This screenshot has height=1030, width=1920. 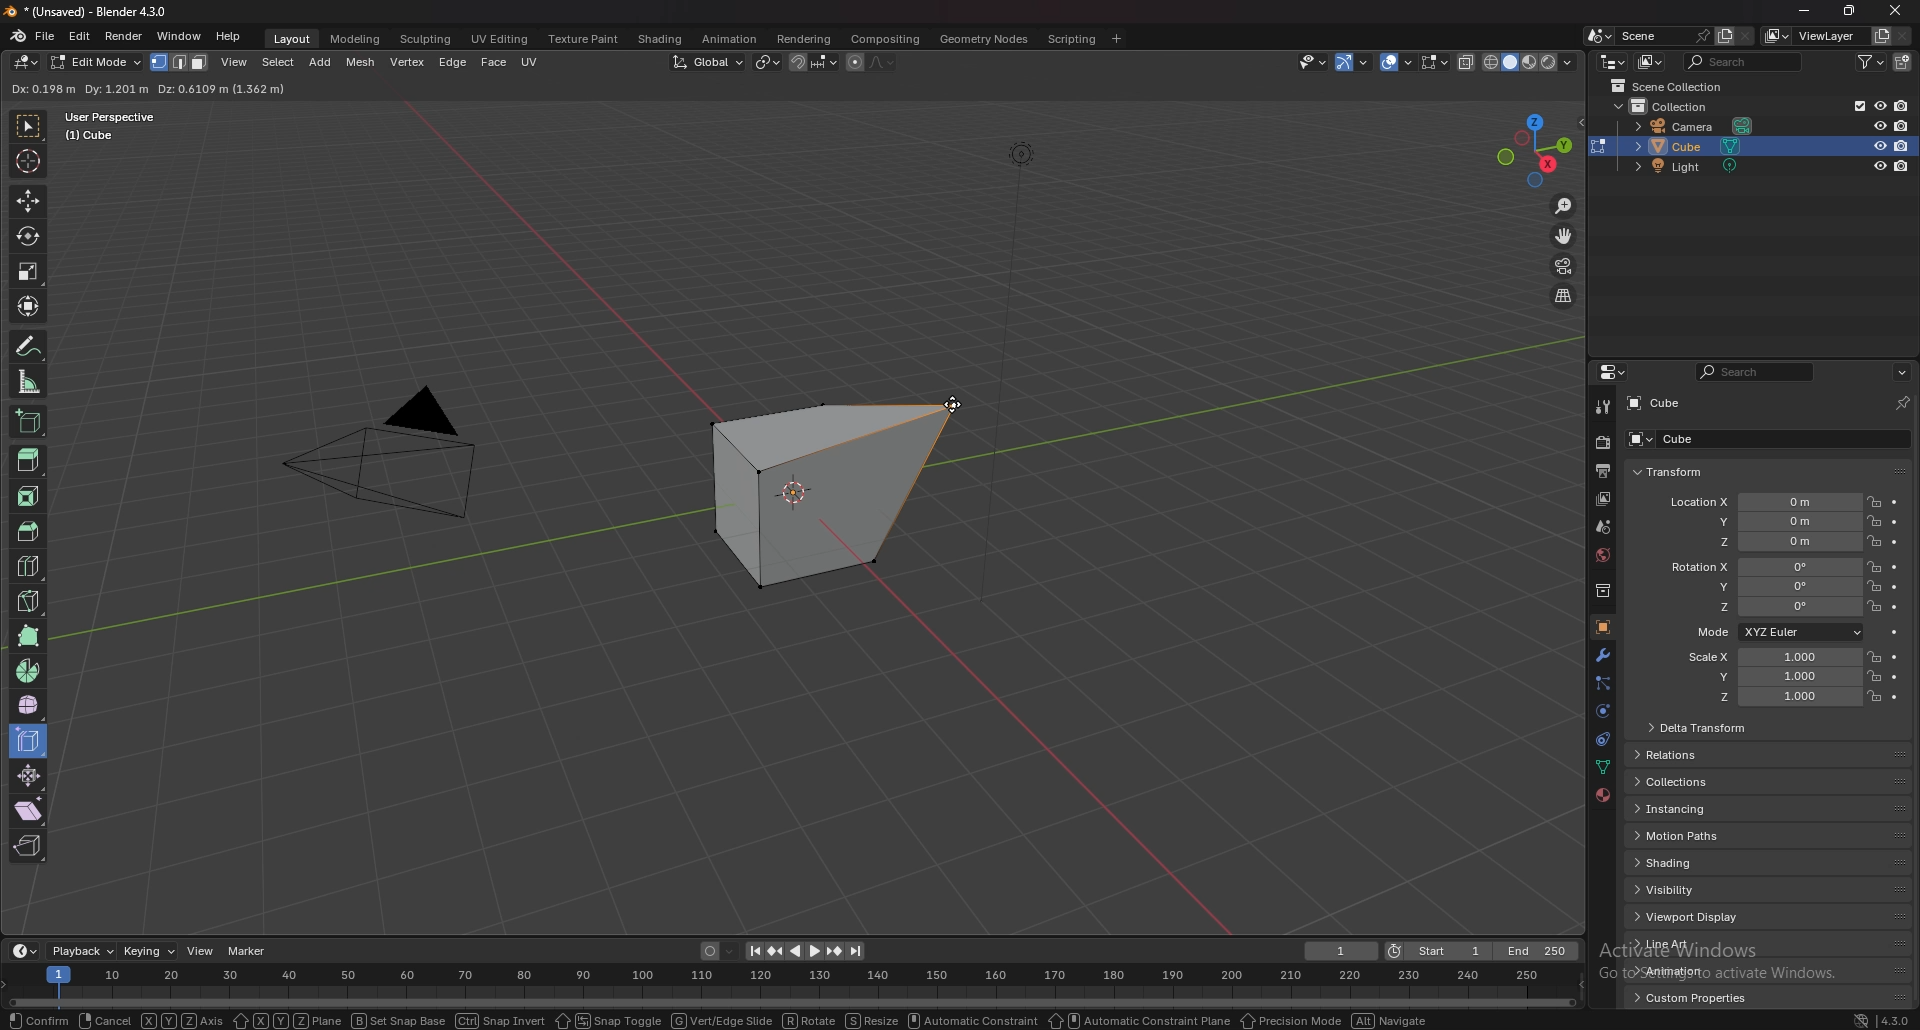 What do you see at coordinates (408, 64) in the screenshot?
I see `vertex` at bounding box center [408, 64].